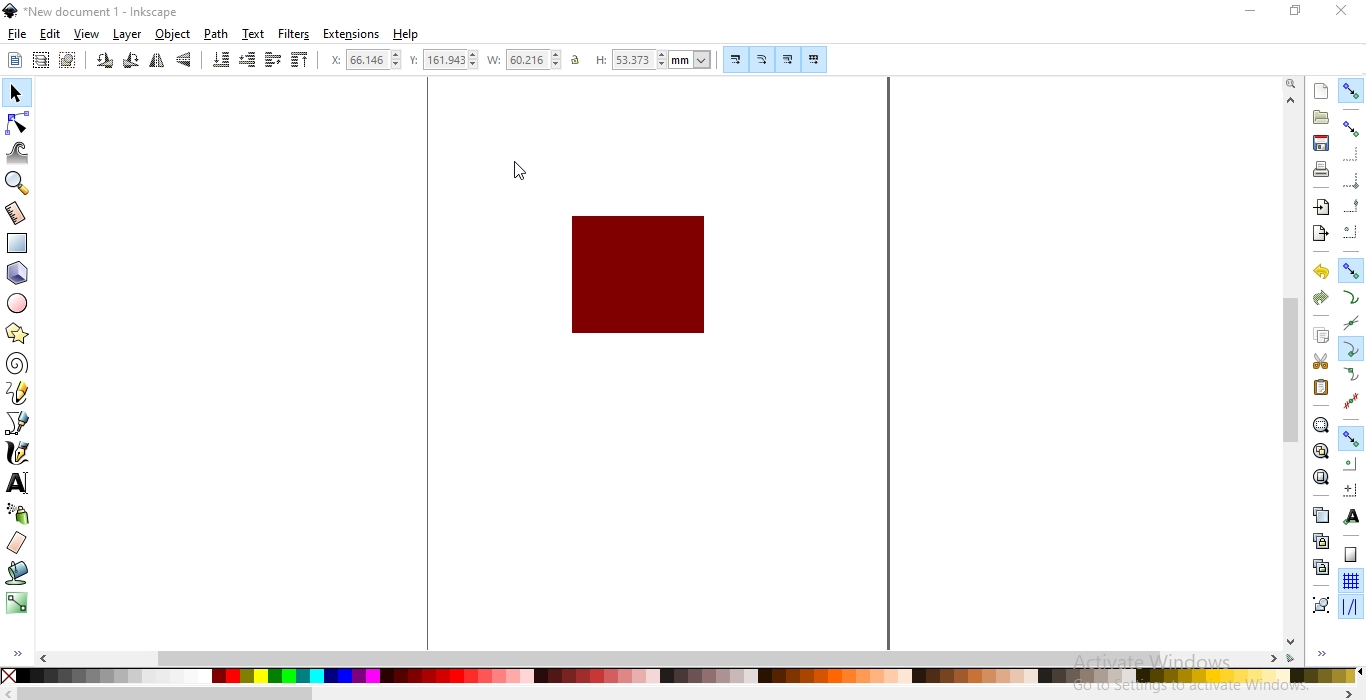 The width and height of the screenshot is (1366, 700). What do you see at coordinates (1320, 336) in the screenshot?
I see `copy selection to clipboard` at bounding box center [1320, 336].